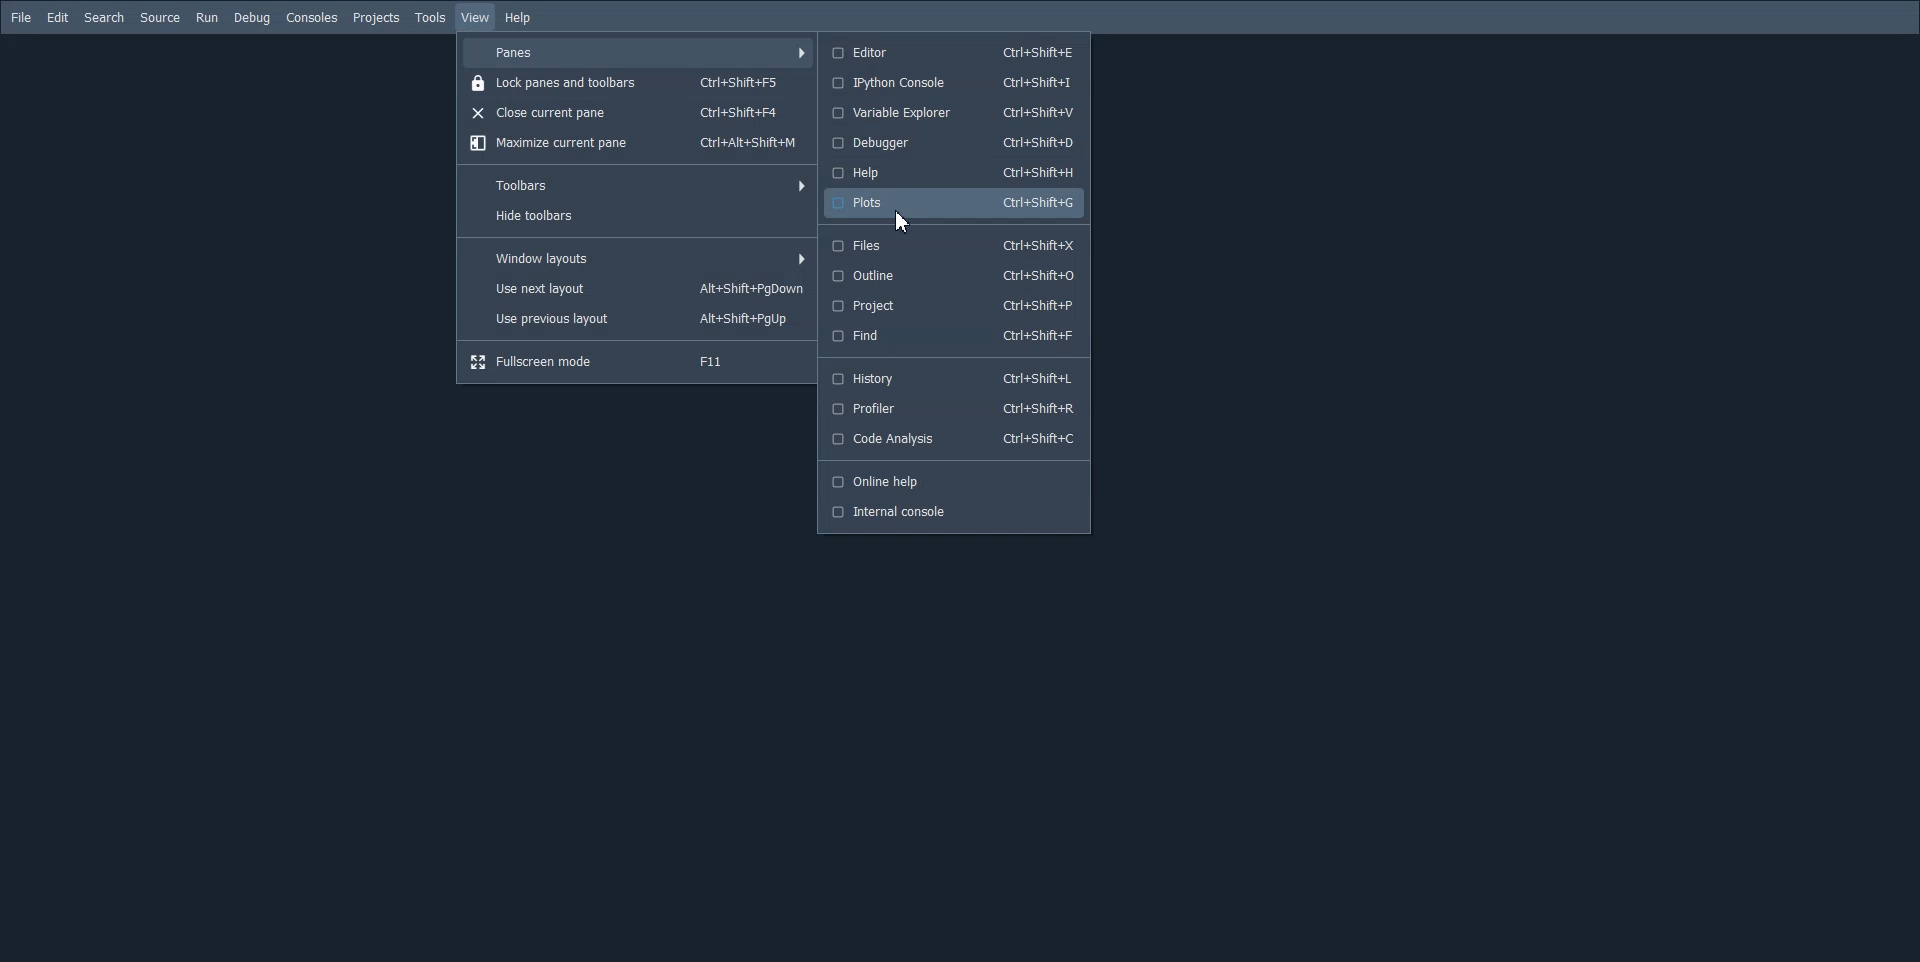  I want to click on Fullscreen mode, so click(637, 363).